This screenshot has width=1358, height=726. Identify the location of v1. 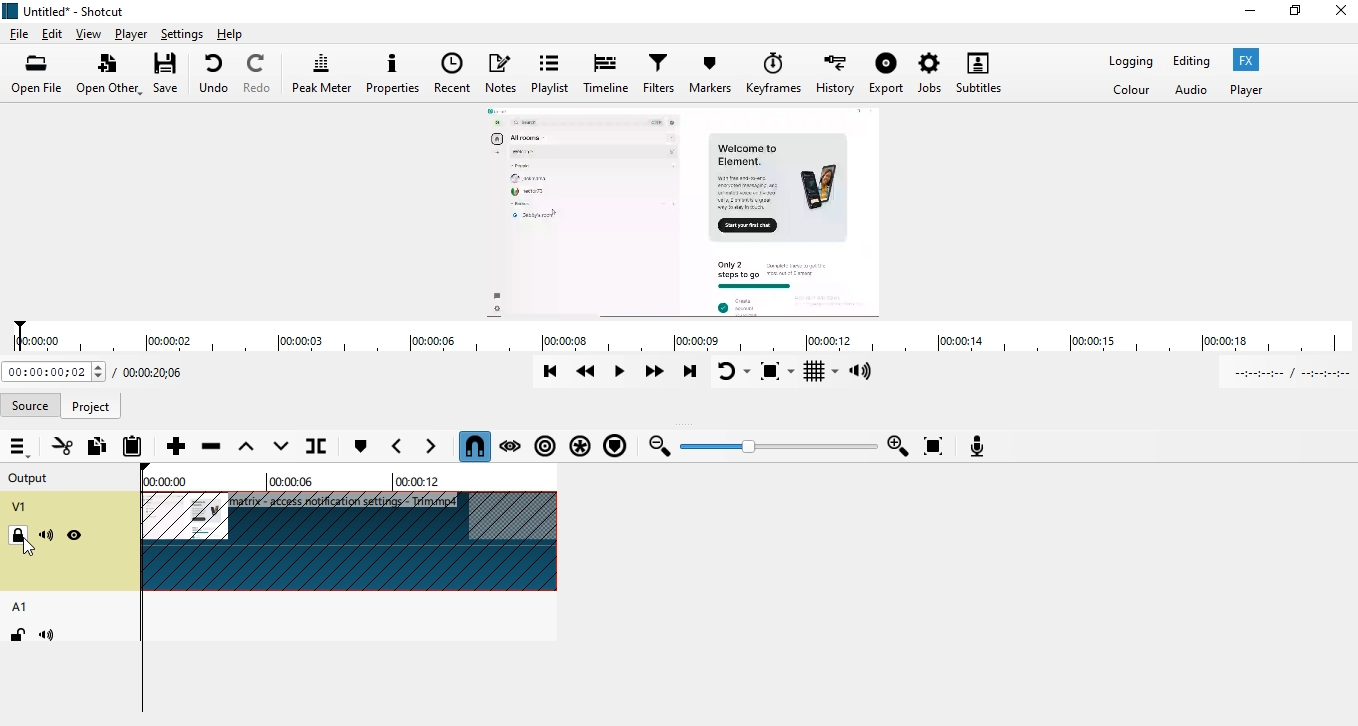
(20, 507).